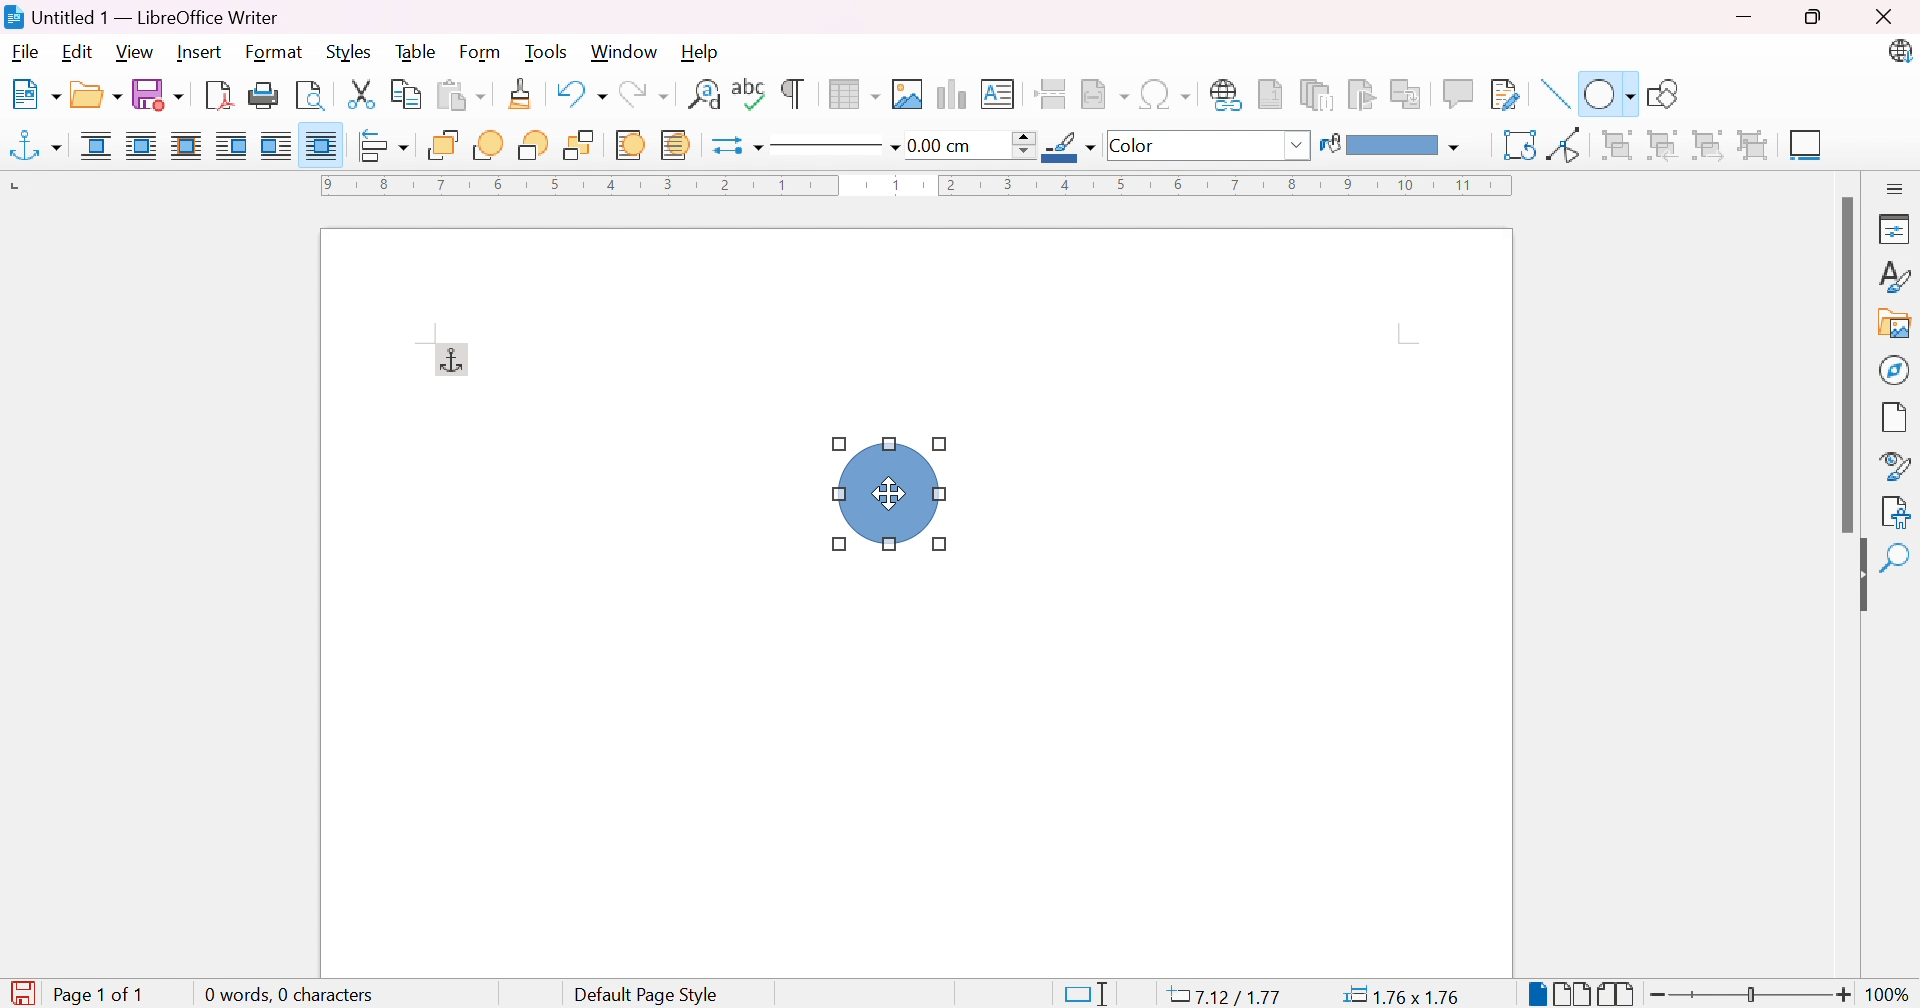 Image resolution: width=1920 pixels, height=1008 pixels. I want to click on Standard selection. Click to change selection mode., so click(1086, 994).